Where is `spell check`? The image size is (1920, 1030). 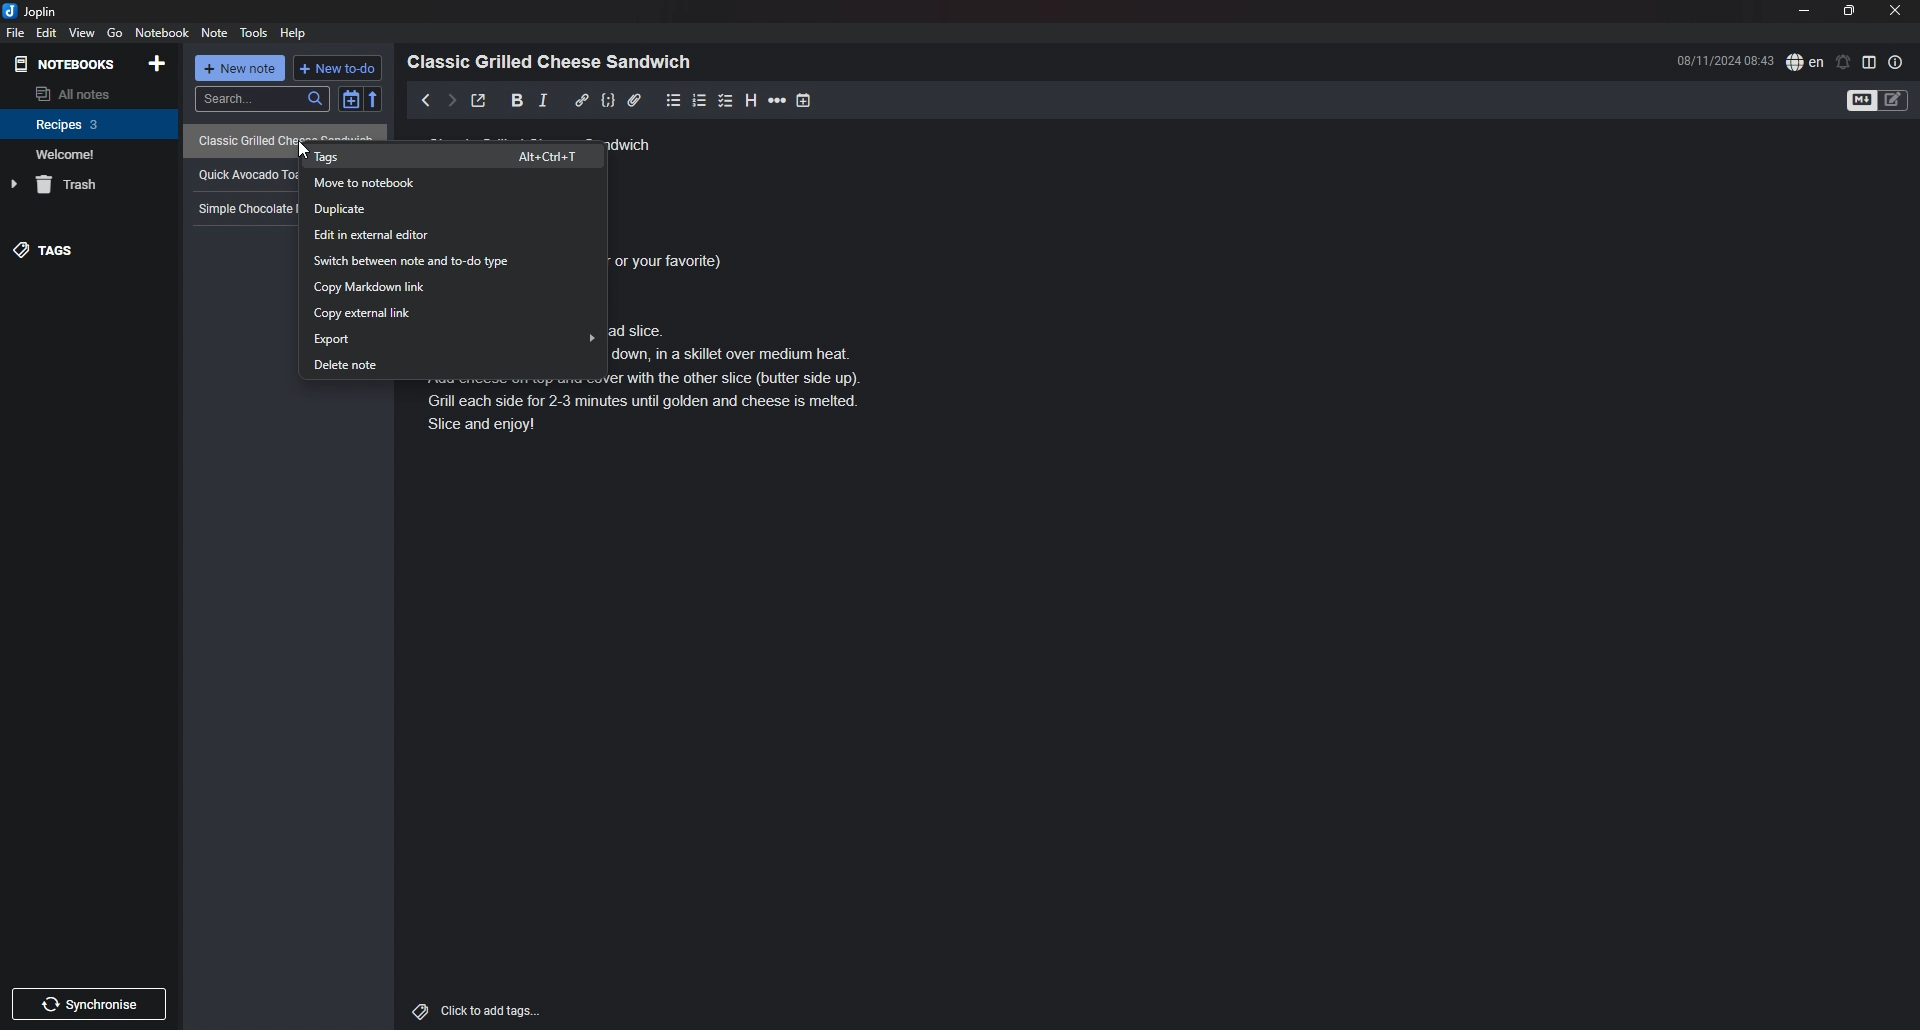 spell check is located at coordinates (1805, 61).